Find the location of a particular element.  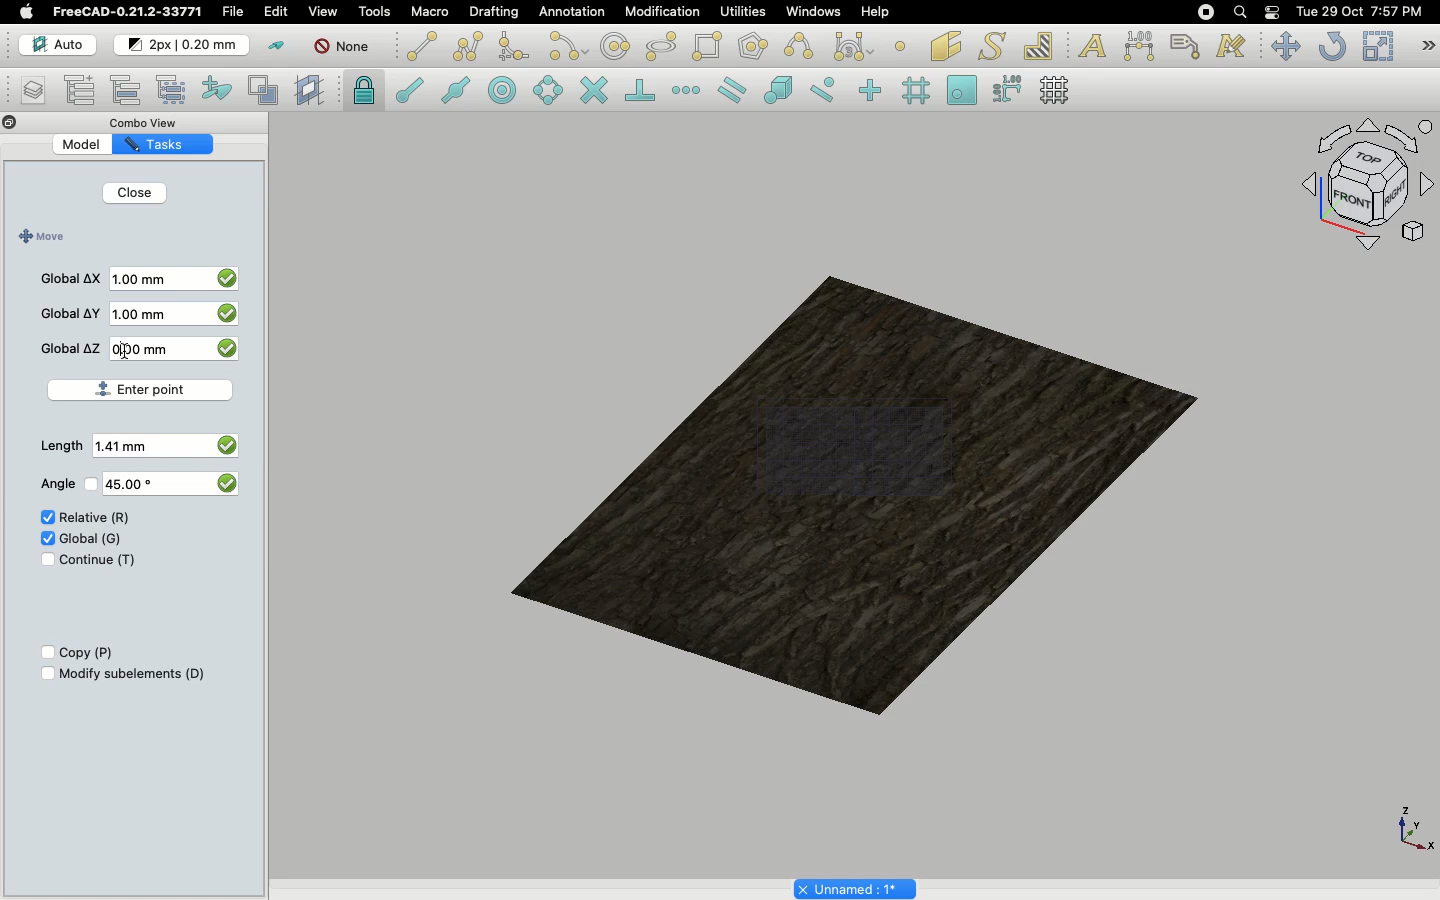

Drafting is located at coordinates (496, 11).